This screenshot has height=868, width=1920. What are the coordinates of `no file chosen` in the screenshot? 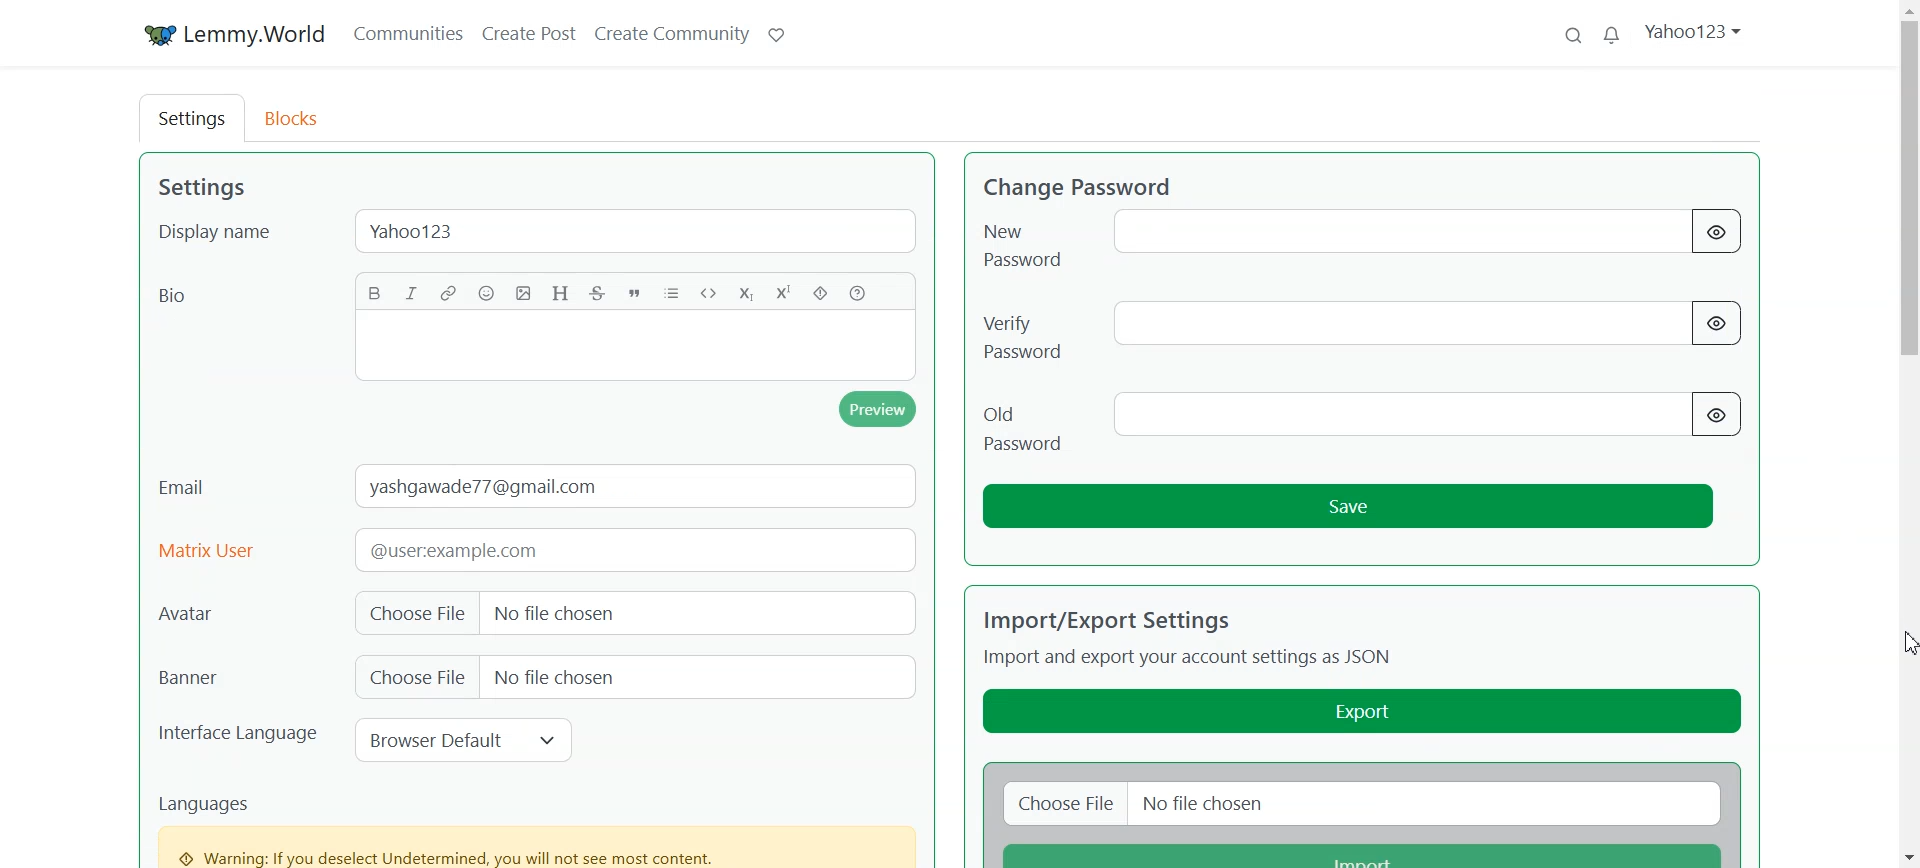 It's located at (1430, 803).